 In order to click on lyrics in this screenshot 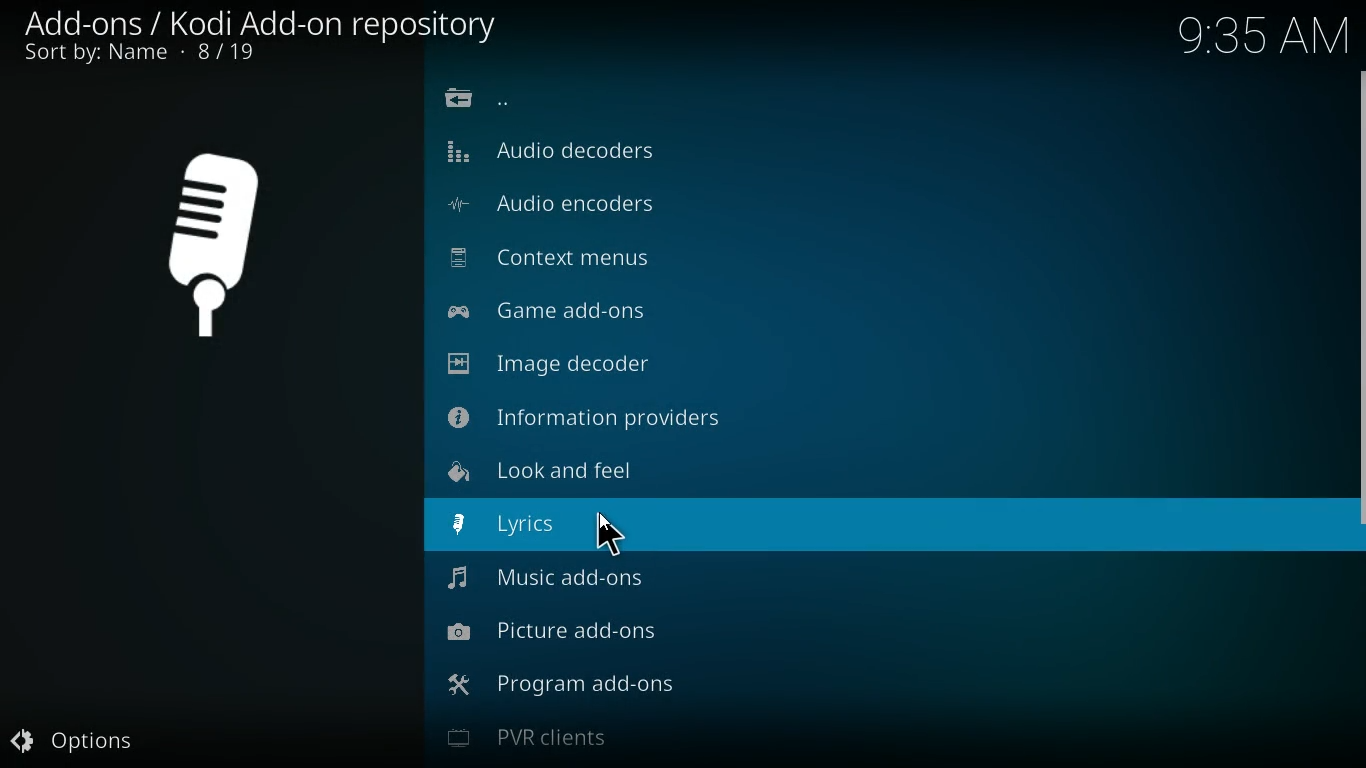, I will do `click(557, 526)`.